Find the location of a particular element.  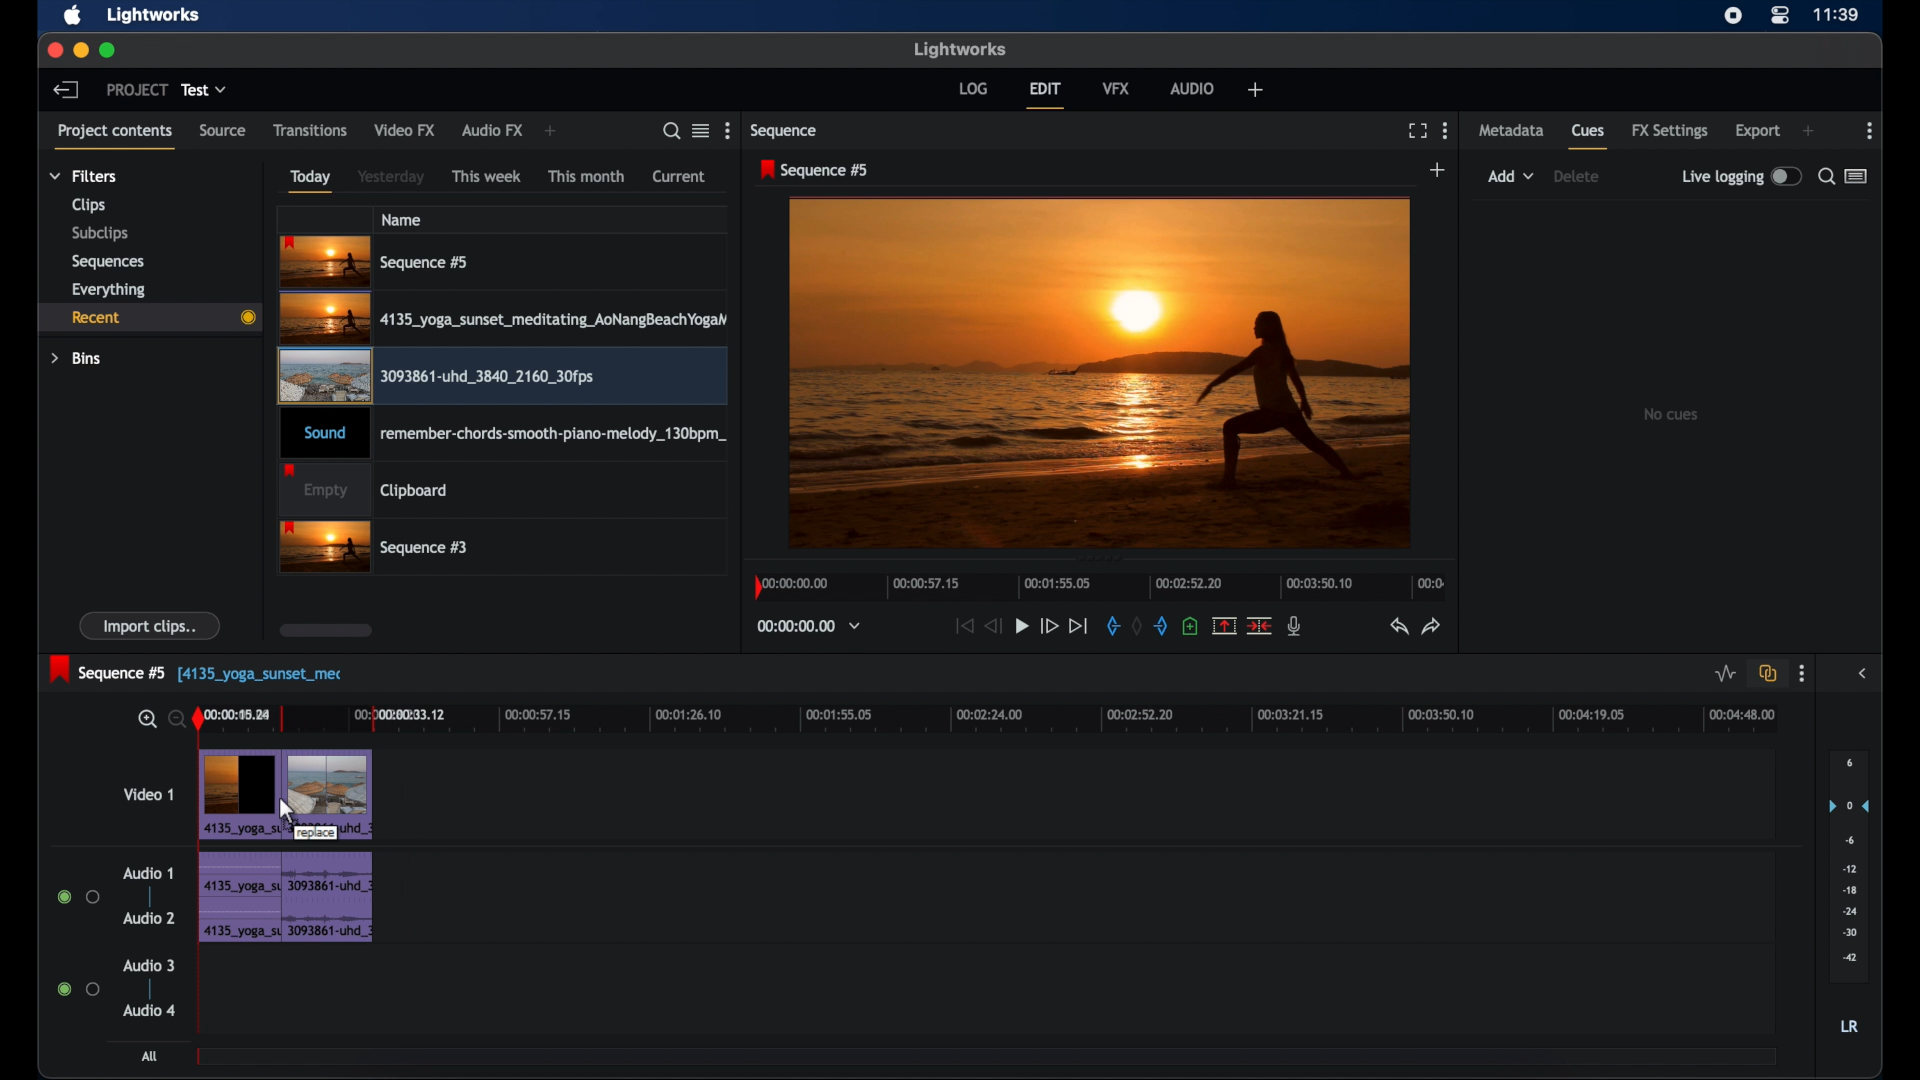

add is located at coordinates (1808, 131).